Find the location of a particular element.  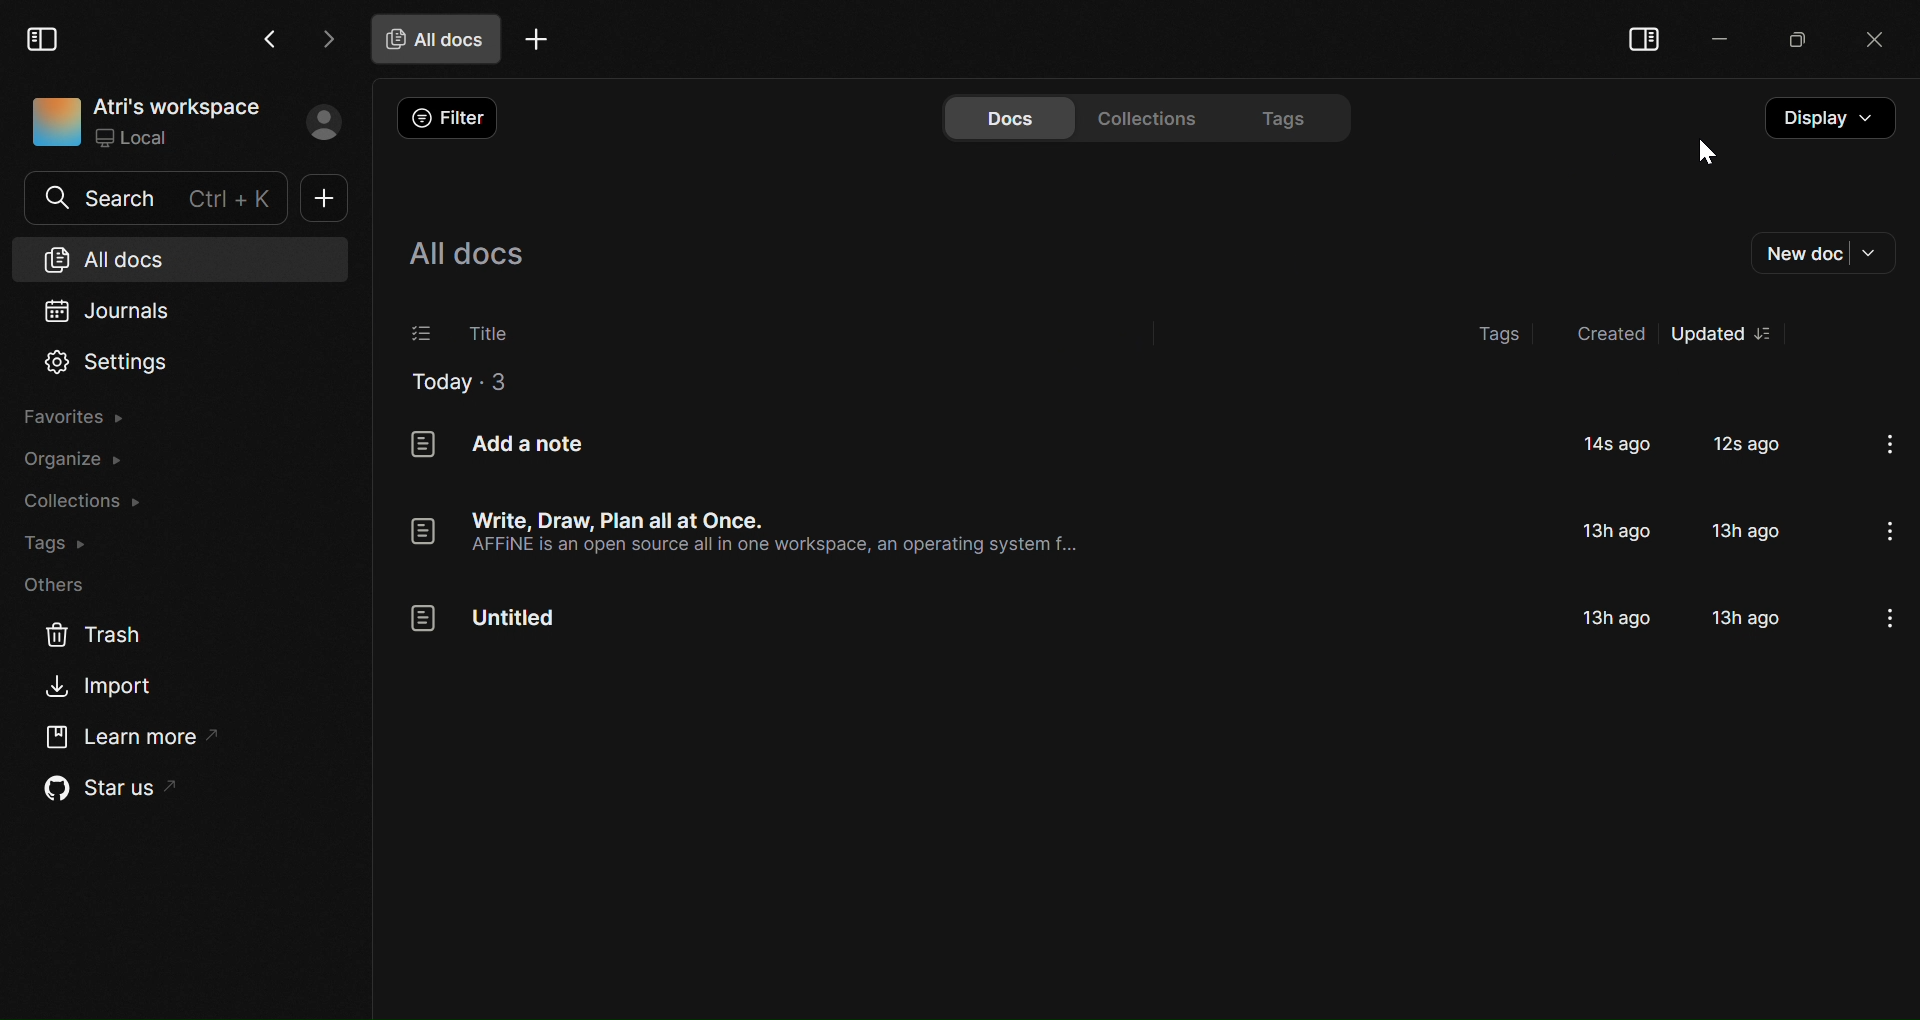

Collapse sidebar is located at coordinates (1644, 41).